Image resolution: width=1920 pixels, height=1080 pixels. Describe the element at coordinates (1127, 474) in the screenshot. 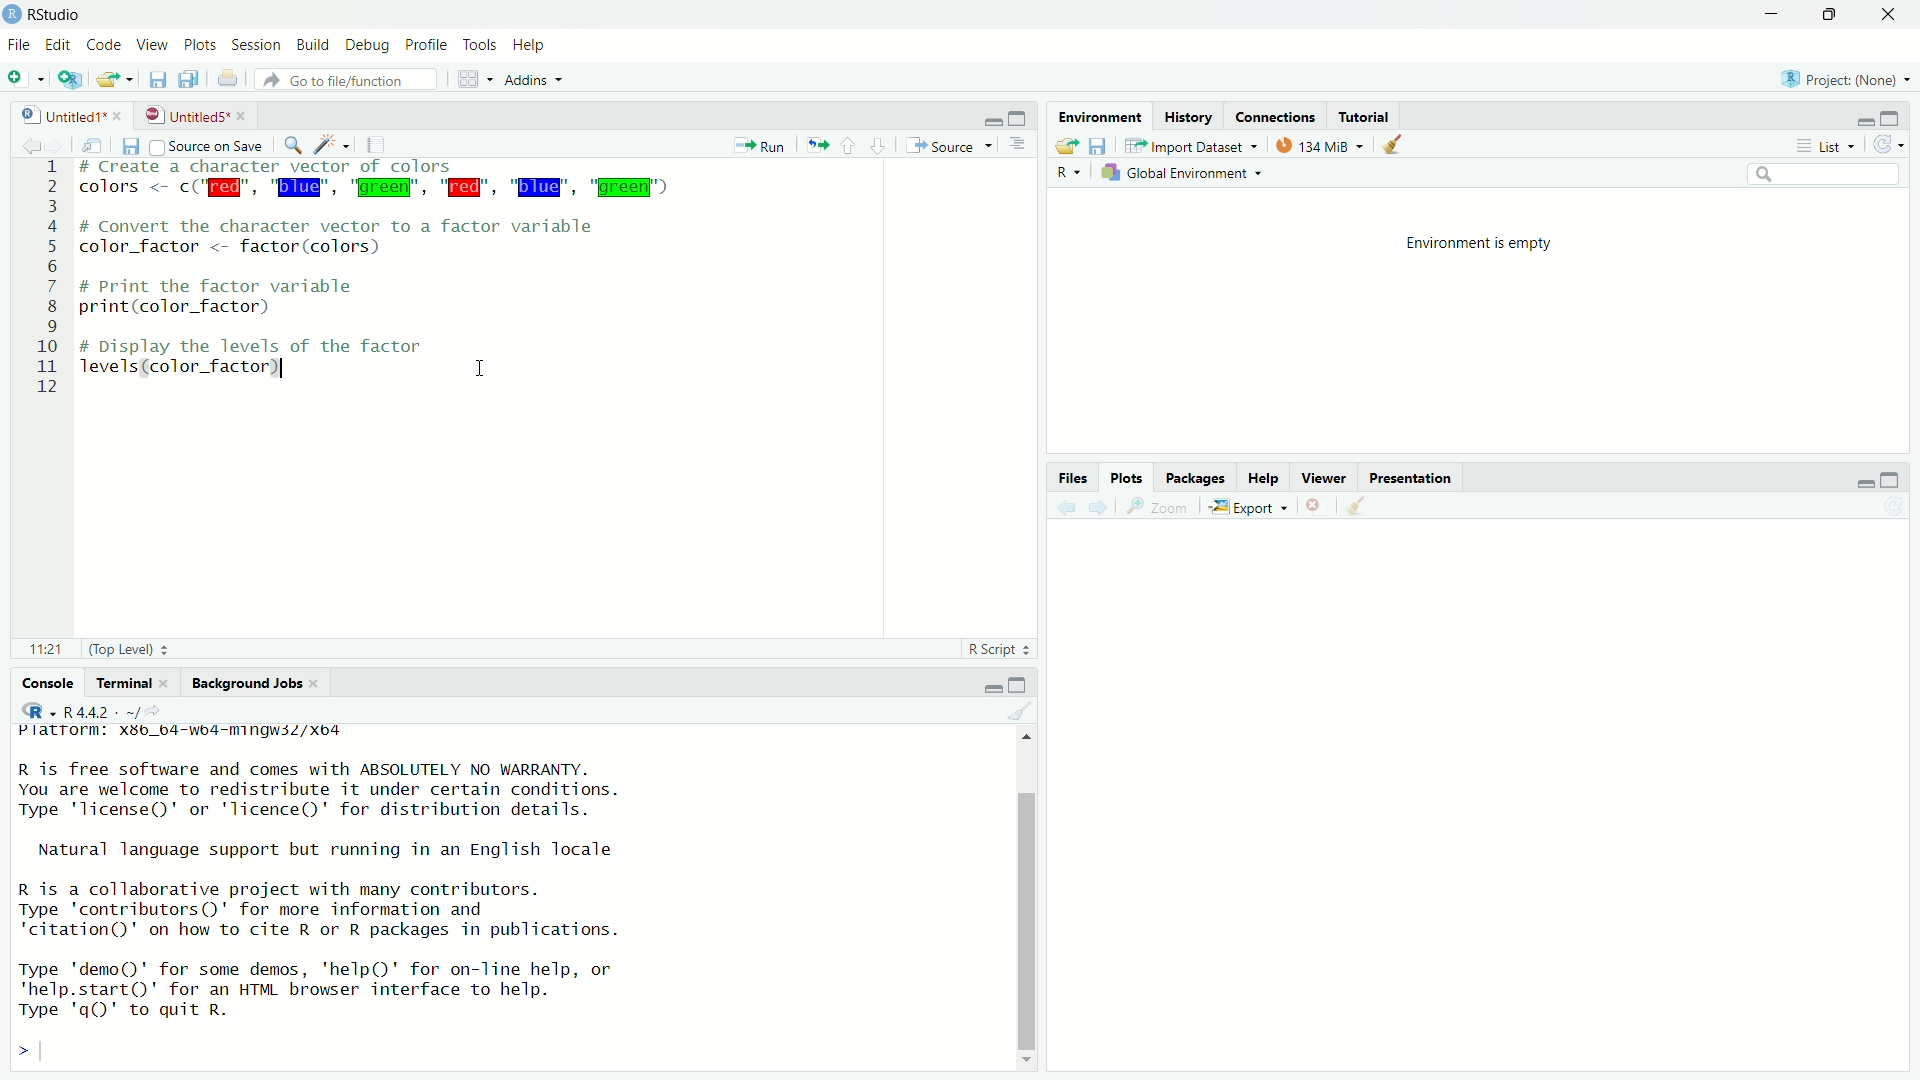

I see `Plots` at that location.